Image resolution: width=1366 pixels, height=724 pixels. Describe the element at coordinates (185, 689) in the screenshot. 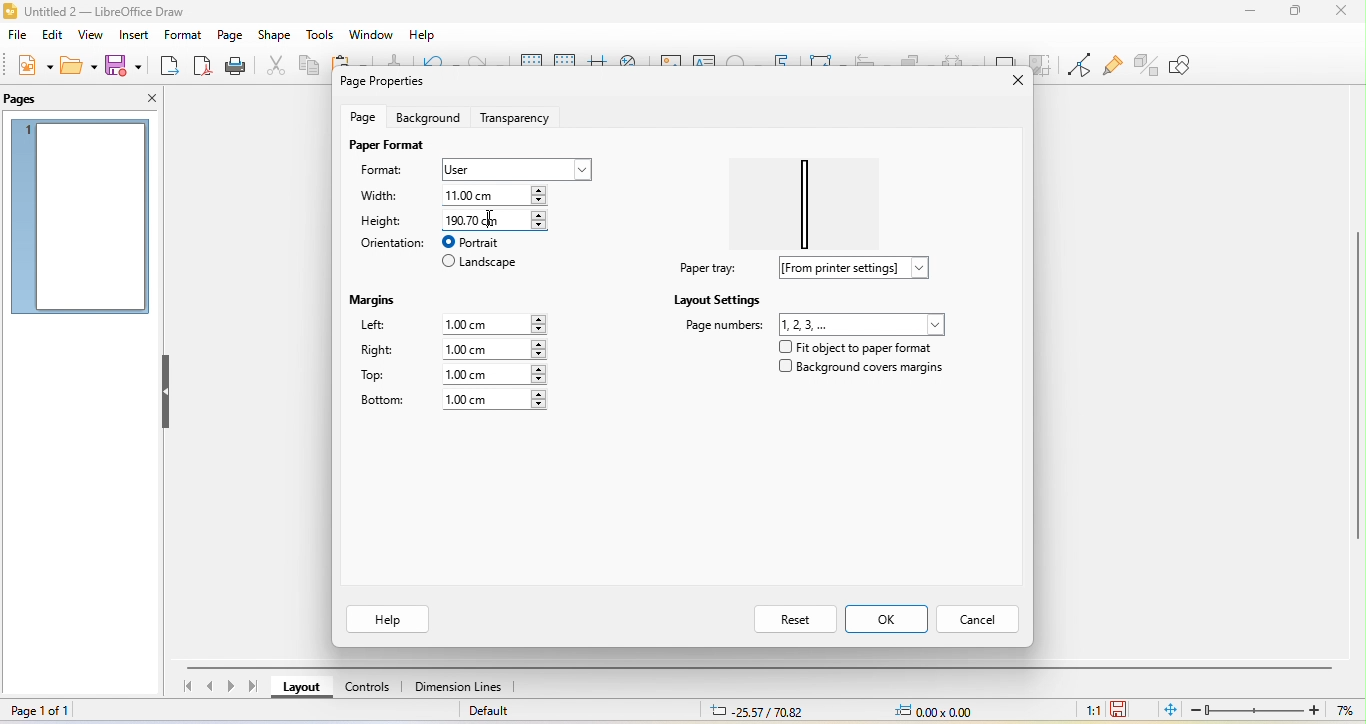

I see `first page` at that location.